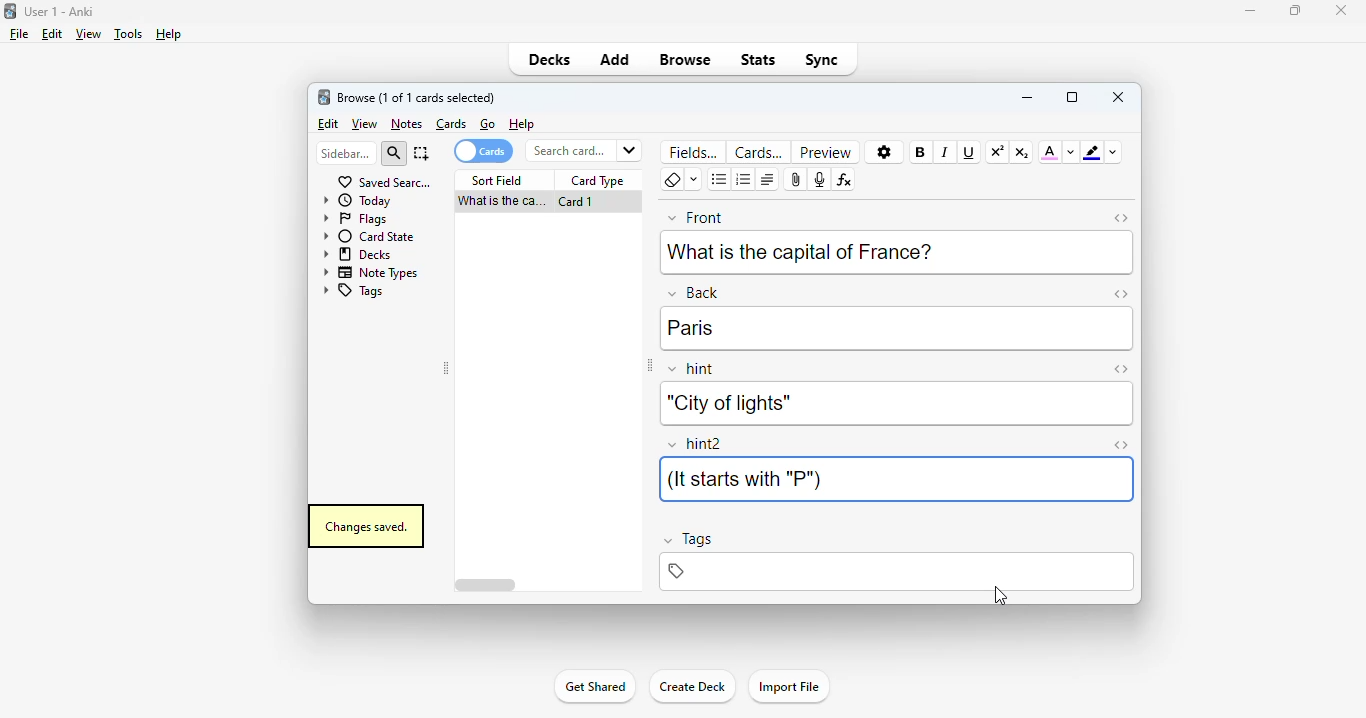 The image size is (1366, 718). Describe the element at coordinates (694, 180) in the screenshot. I see `select formatting to remove` at that location.